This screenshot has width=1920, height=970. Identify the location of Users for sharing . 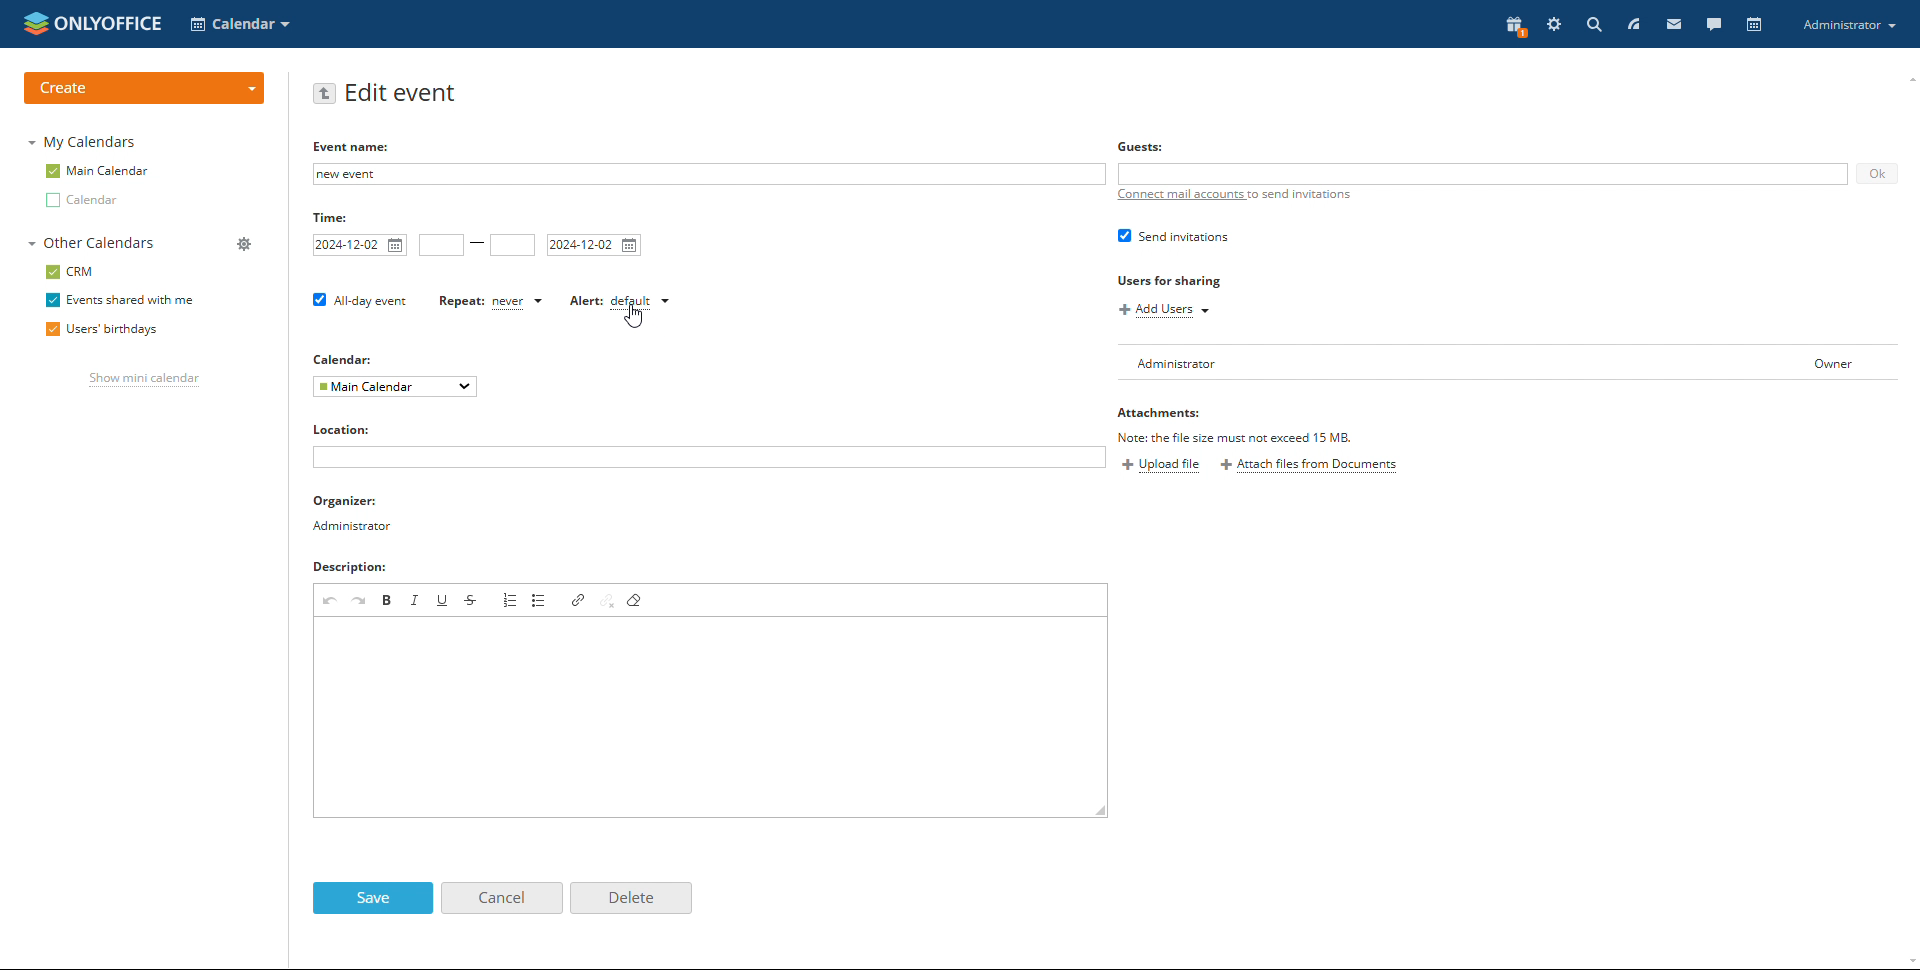
(1162, 282).